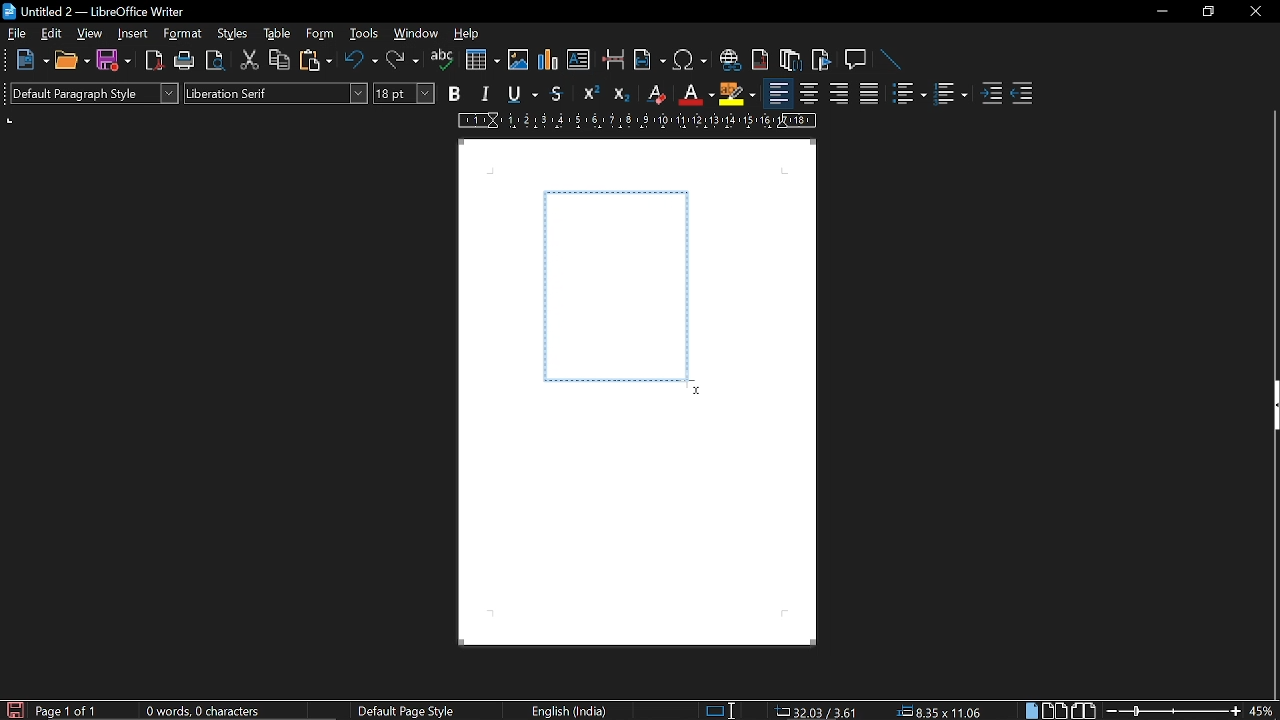  I want to click on insert chart, so click(549, 60).